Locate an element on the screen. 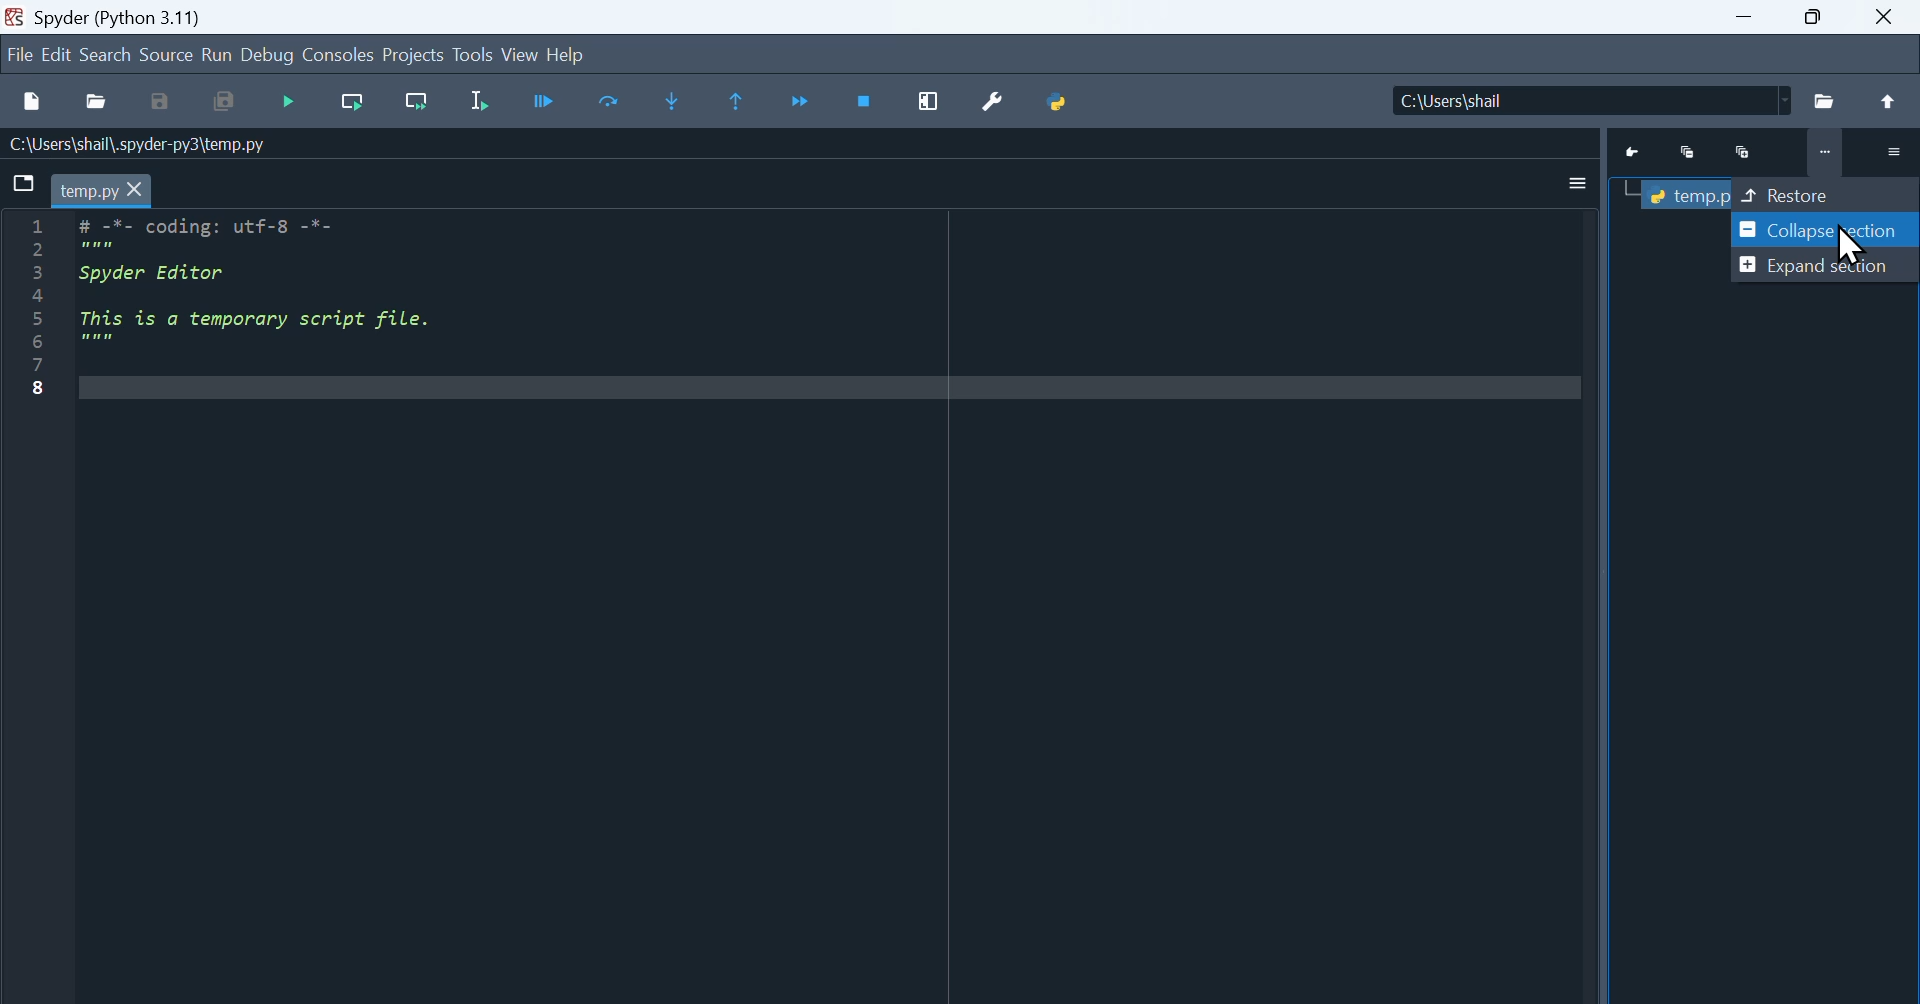  Execute current line is located at coordinates (611, 103).